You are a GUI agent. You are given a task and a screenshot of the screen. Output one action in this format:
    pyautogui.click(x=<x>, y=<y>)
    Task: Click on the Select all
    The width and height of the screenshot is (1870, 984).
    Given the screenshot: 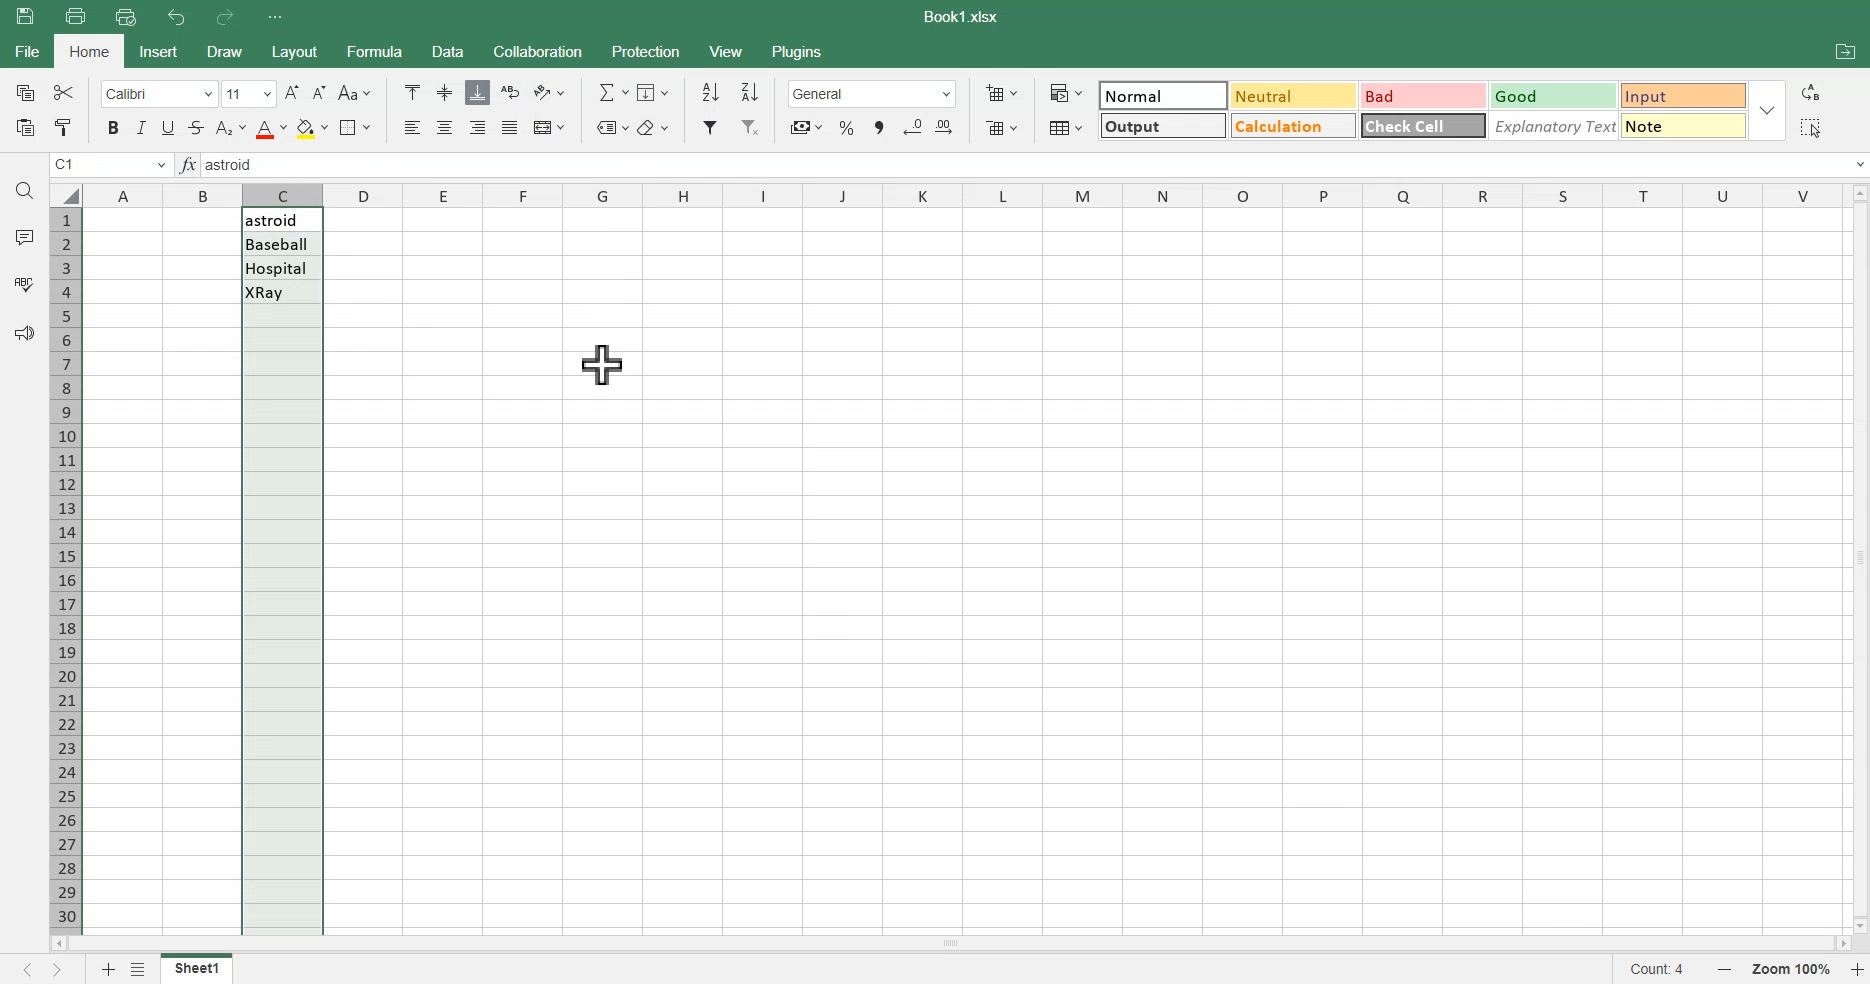 What is the action you would take?
    pyautogui.click(x=1809, y=127)
    